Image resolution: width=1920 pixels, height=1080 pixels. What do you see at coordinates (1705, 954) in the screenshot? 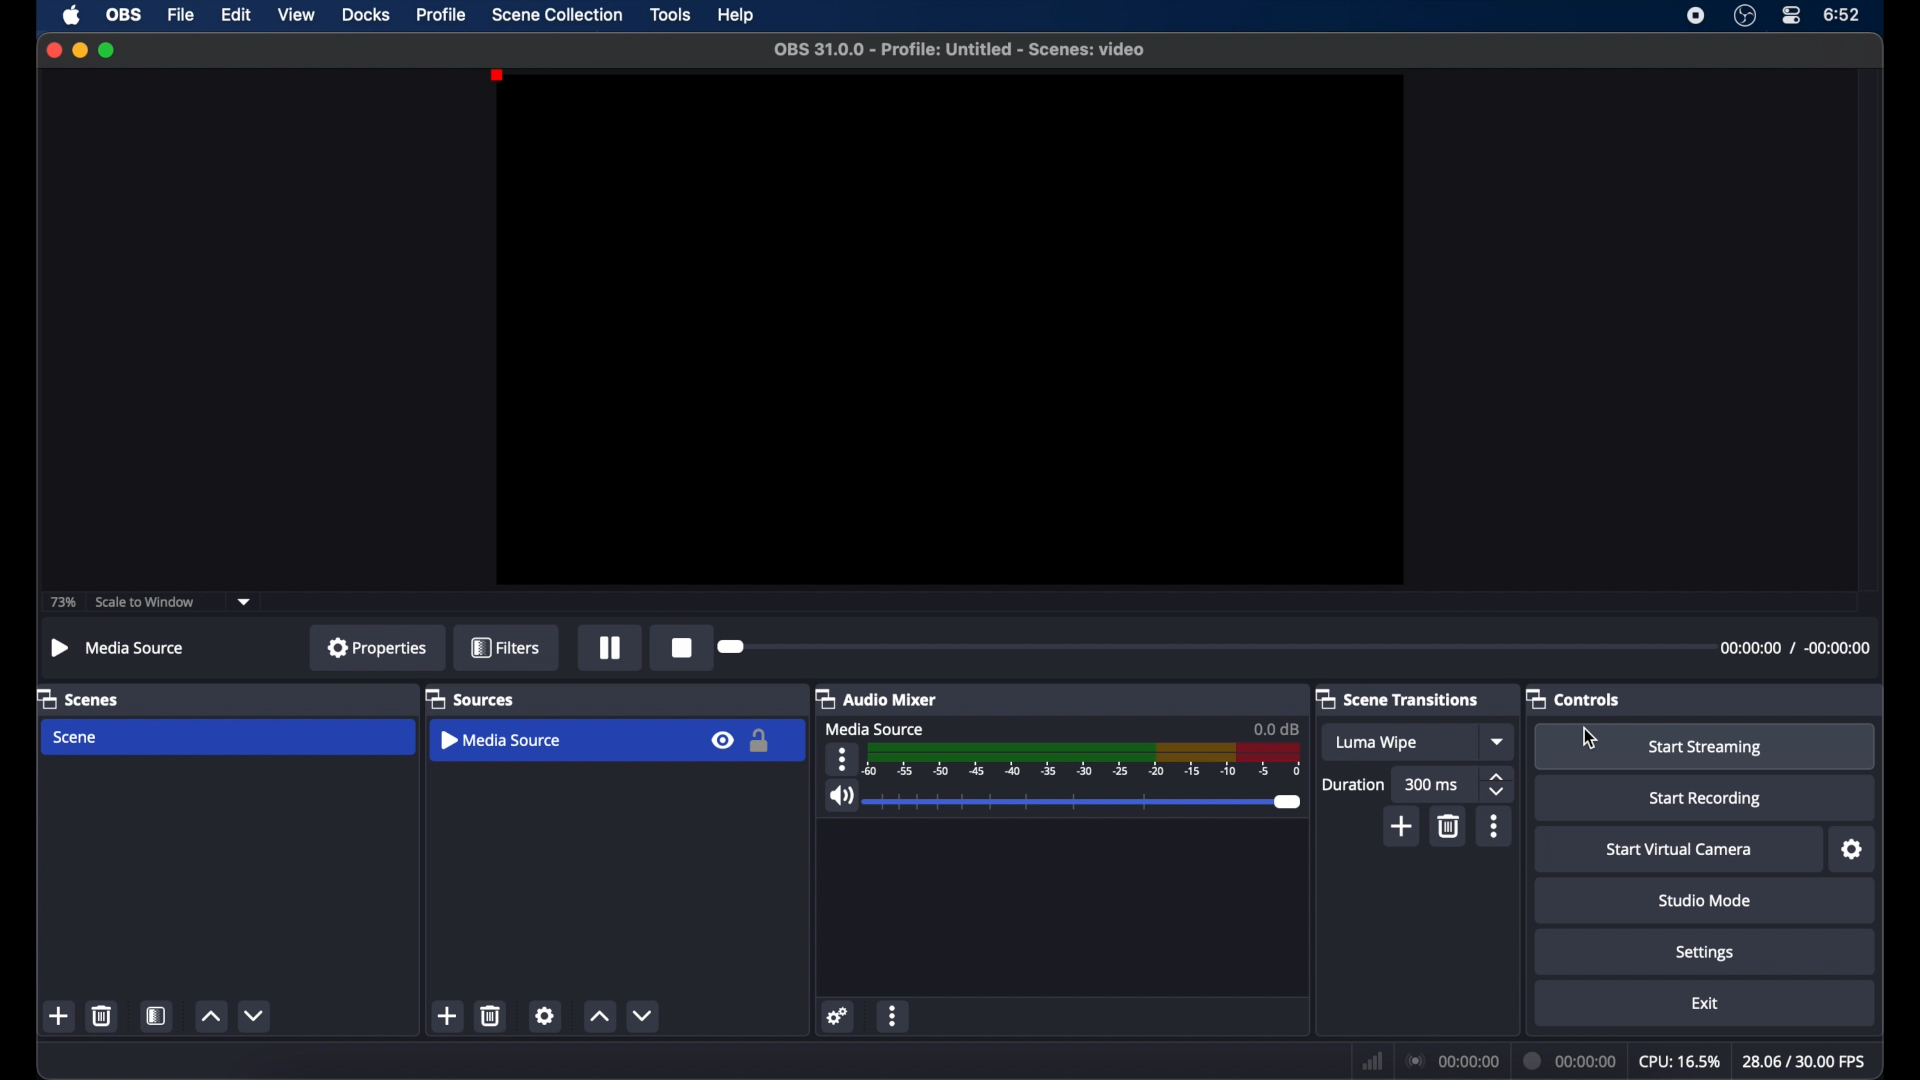
I see `settings` at bounding box center [1705, 954].